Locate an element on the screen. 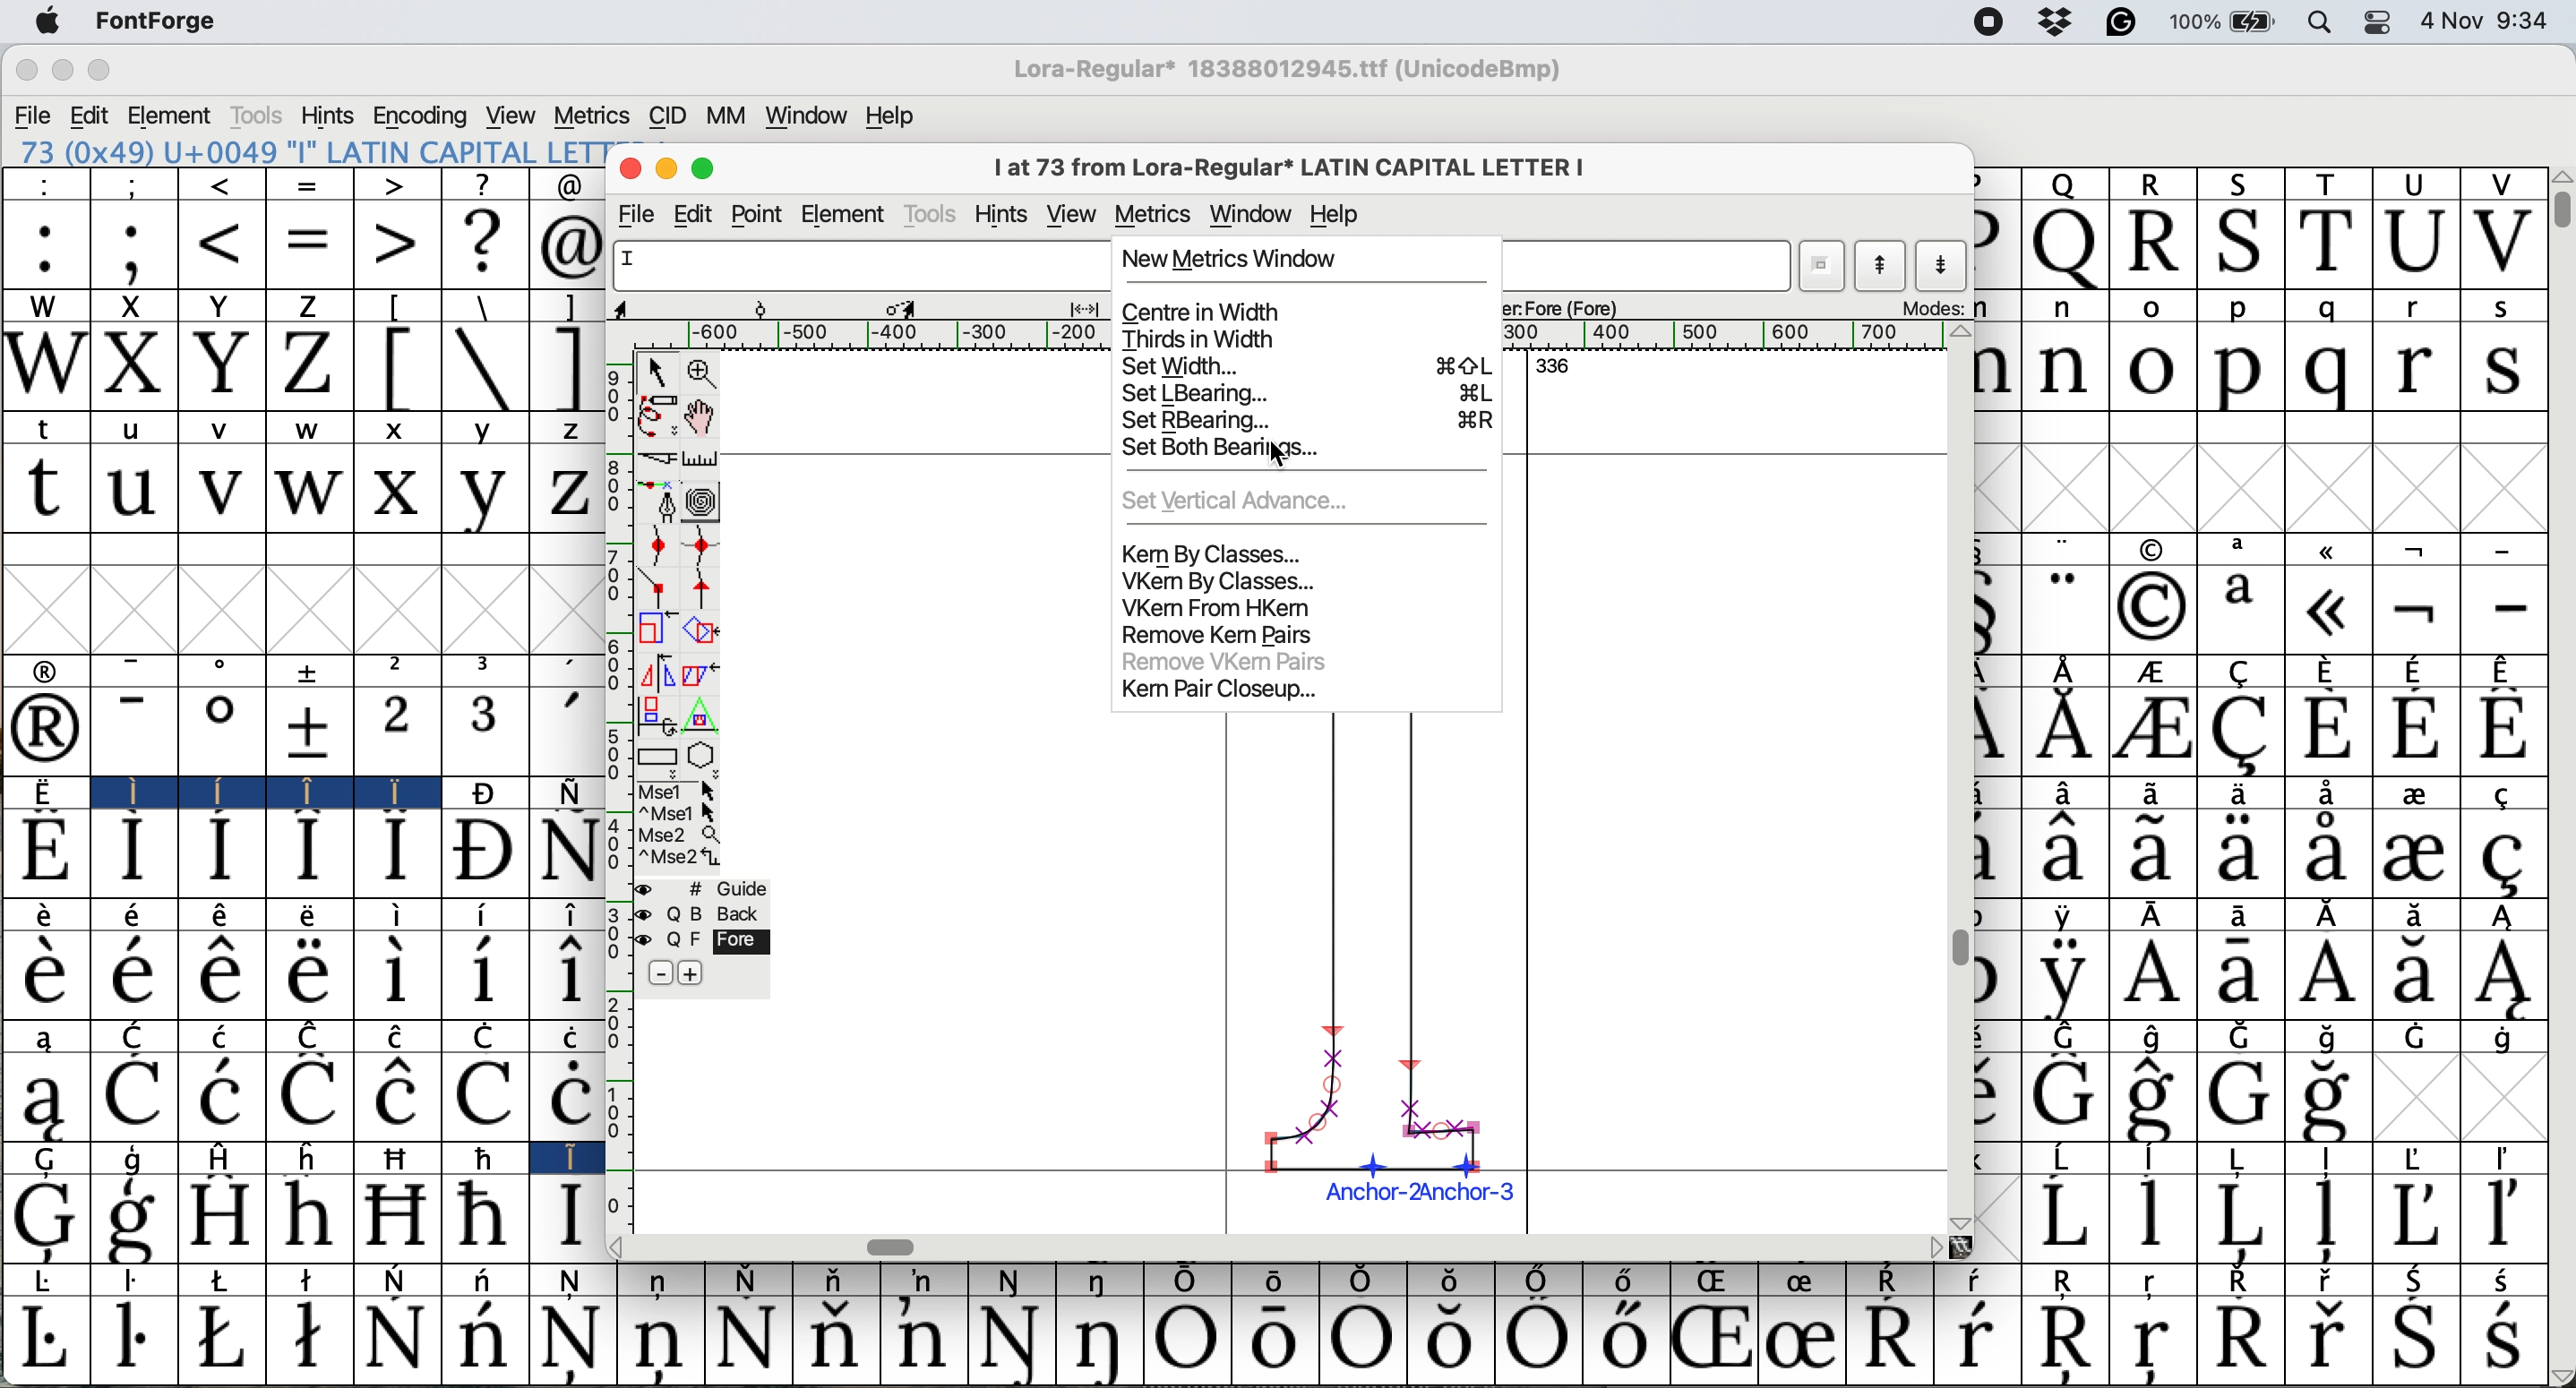  symbol is located at coordinates (50, 669).